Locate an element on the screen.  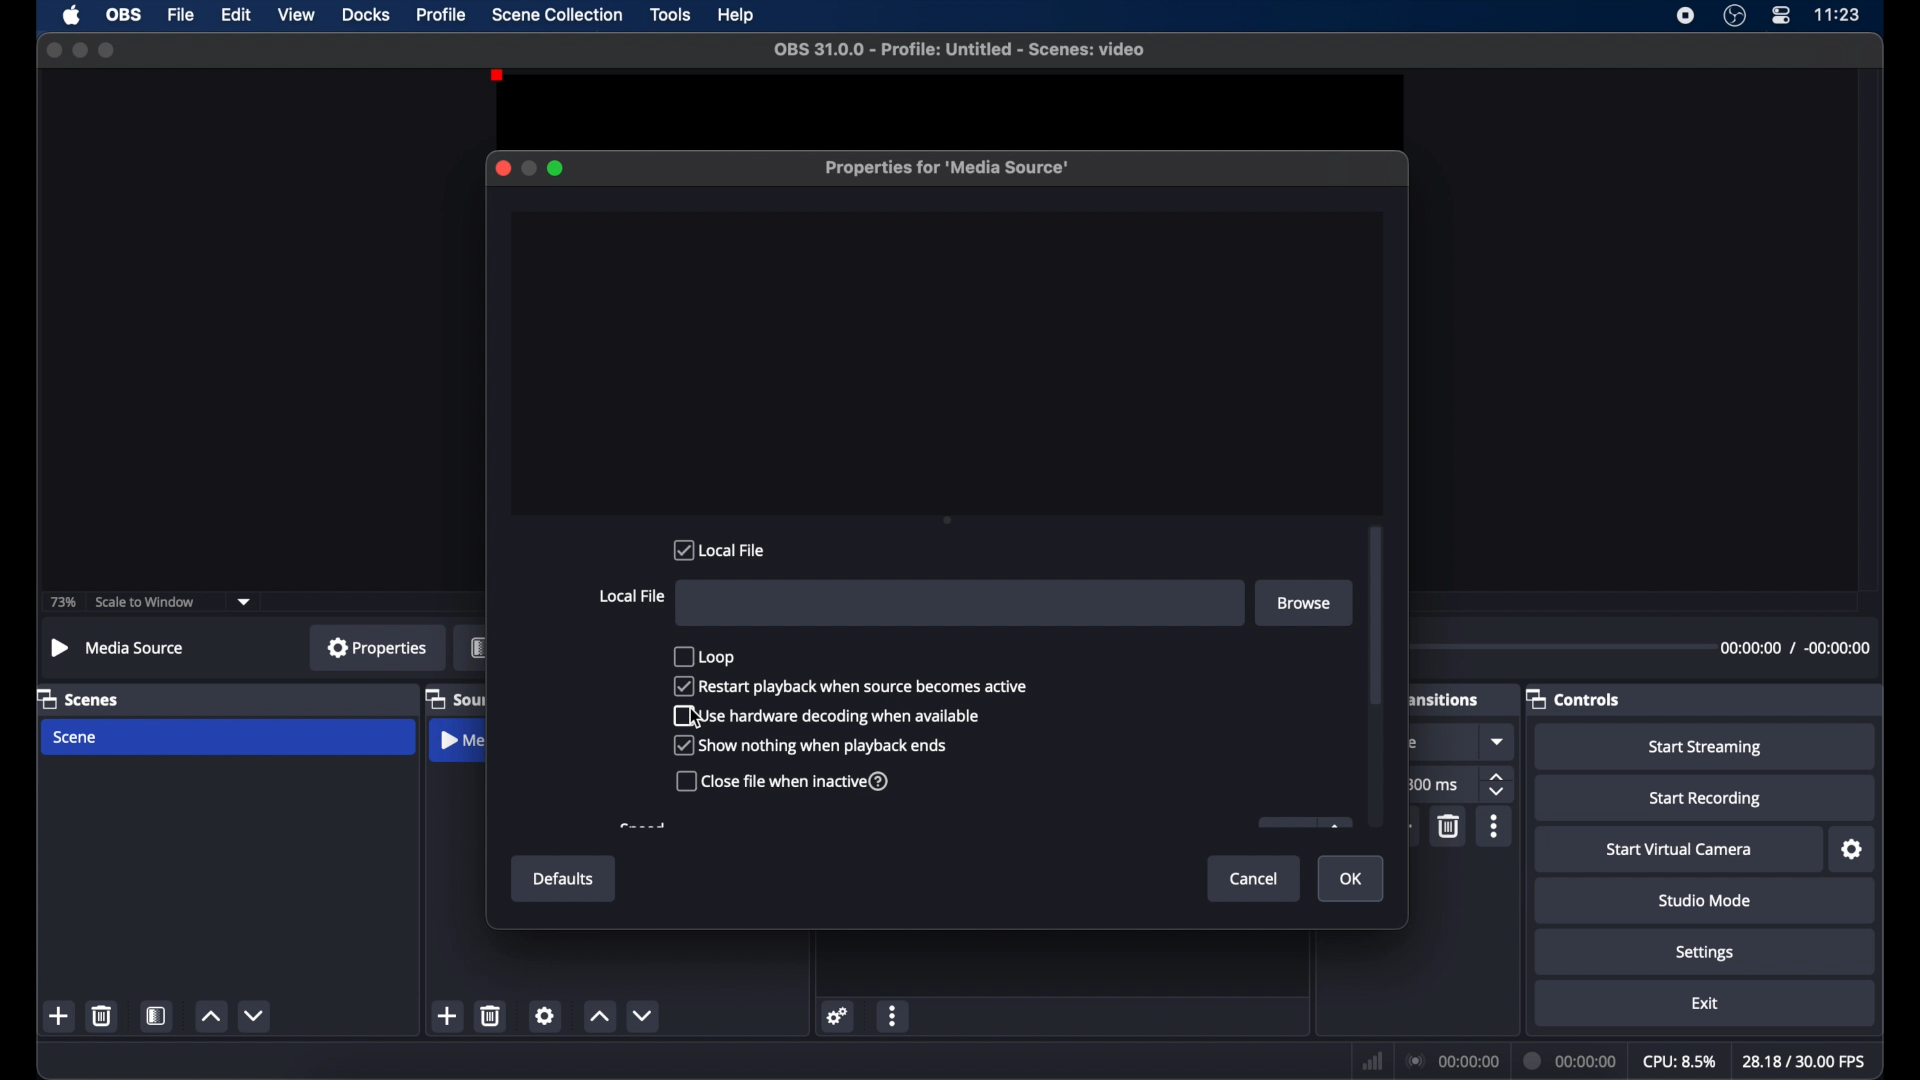
add is located at coordinates (58, 1016).